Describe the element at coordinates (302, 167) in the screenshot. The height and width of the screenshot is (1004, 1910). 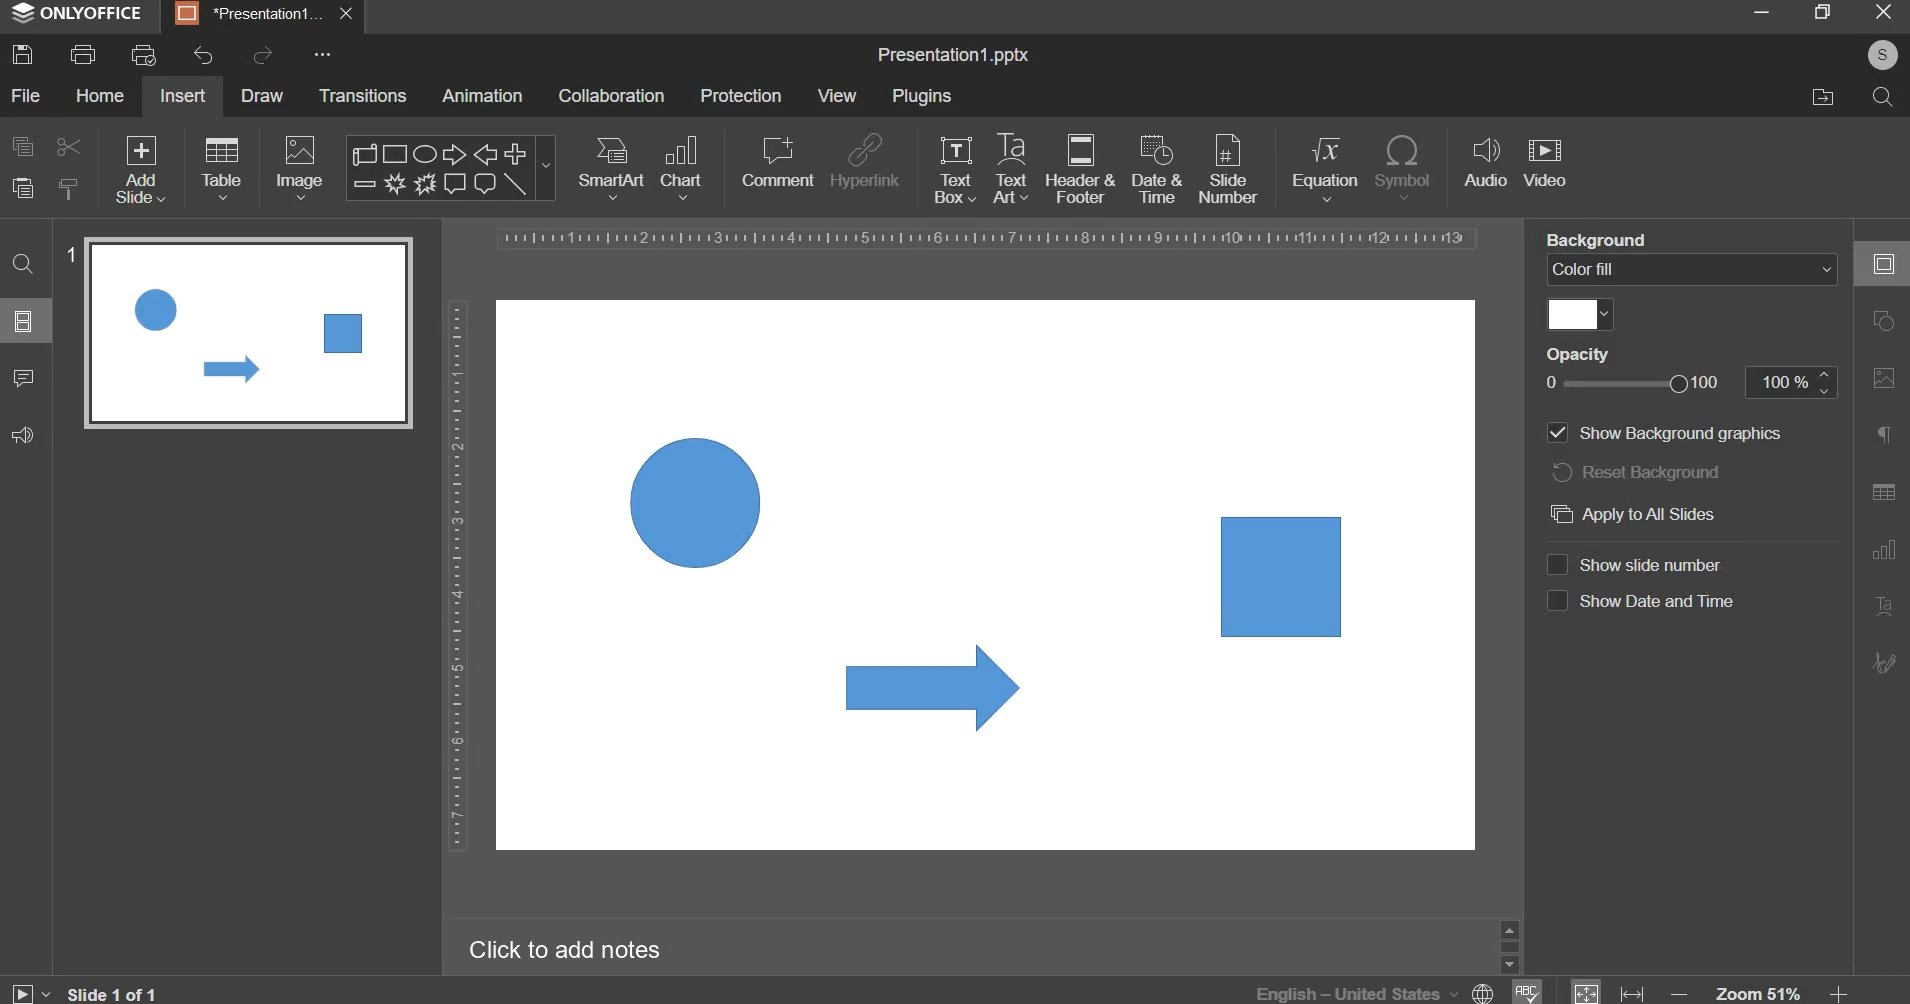
I see `image` at that location.